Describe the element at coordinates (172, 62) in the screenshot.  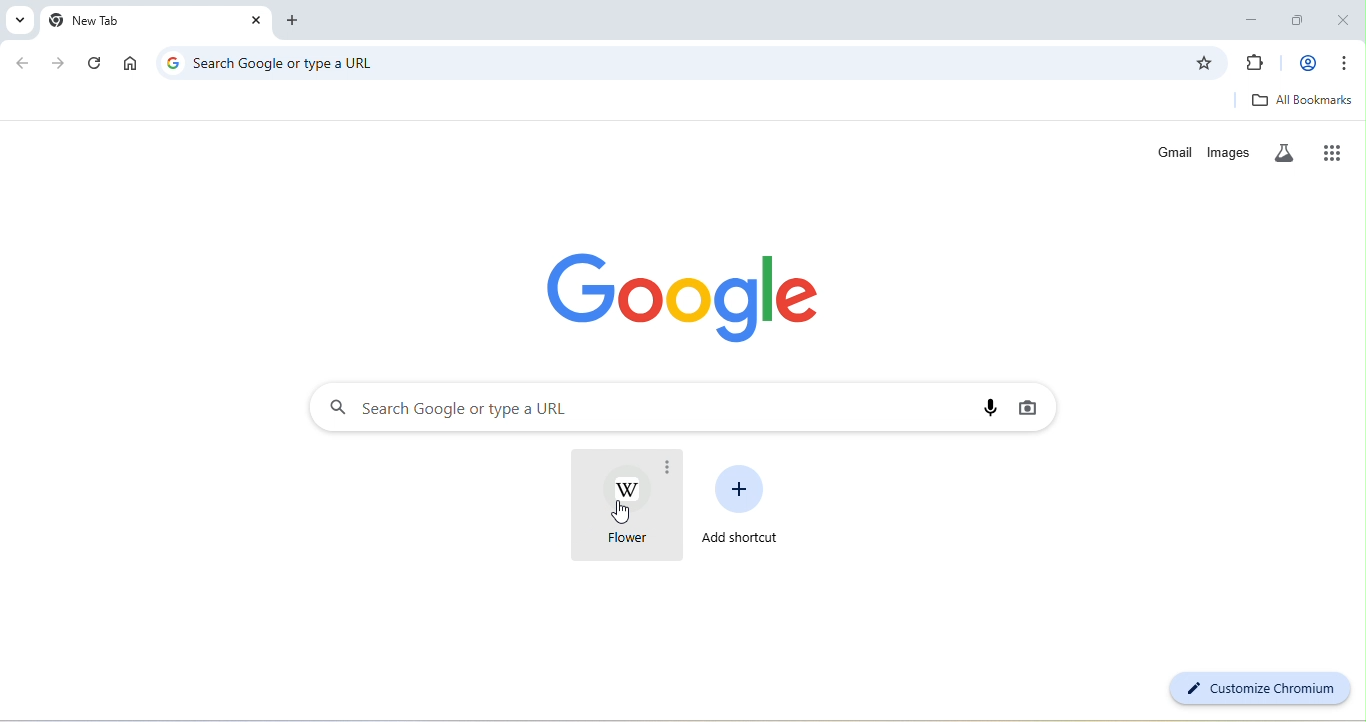
I see `google logo` at that location.